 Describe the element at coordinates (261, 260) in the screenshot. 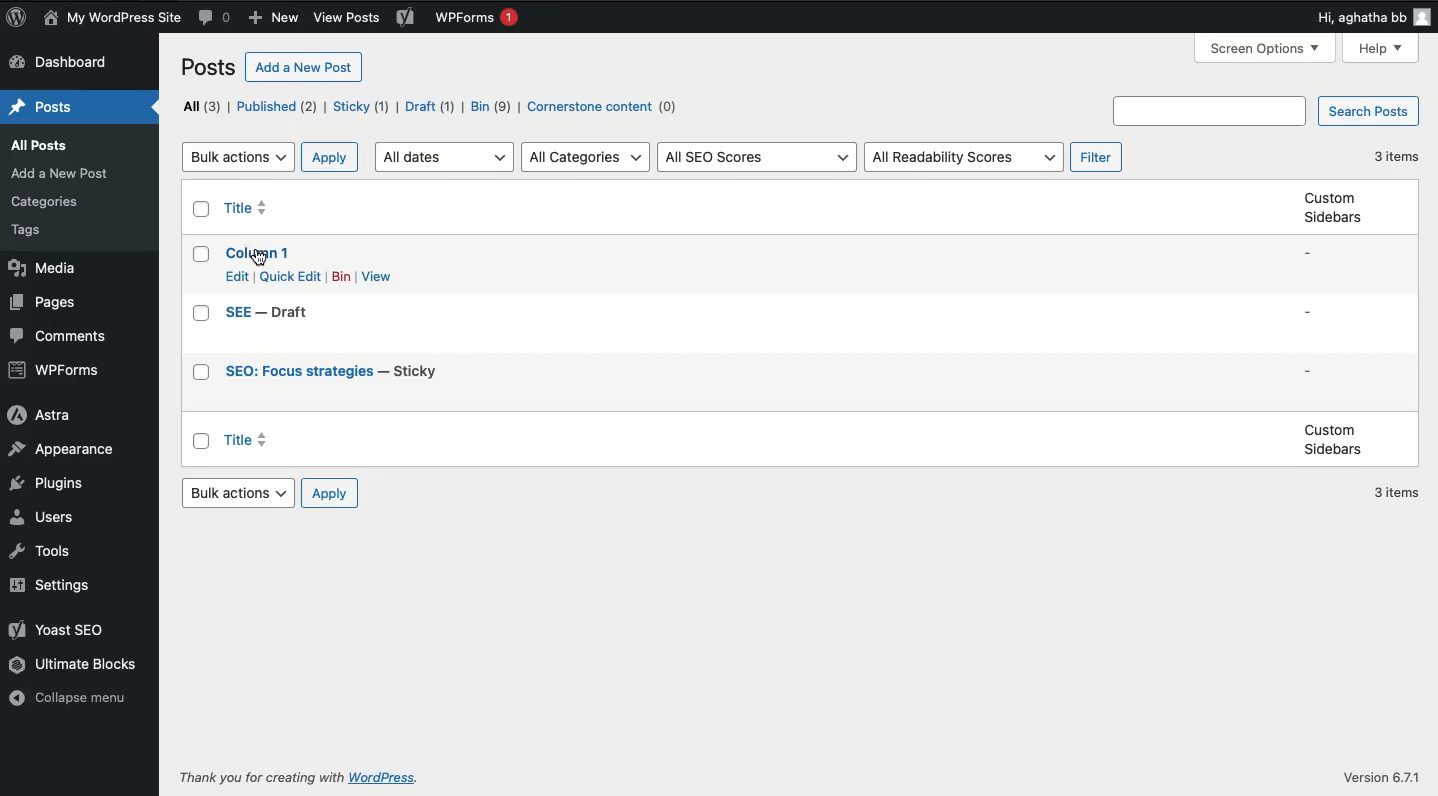

I see `cursor` at that location.